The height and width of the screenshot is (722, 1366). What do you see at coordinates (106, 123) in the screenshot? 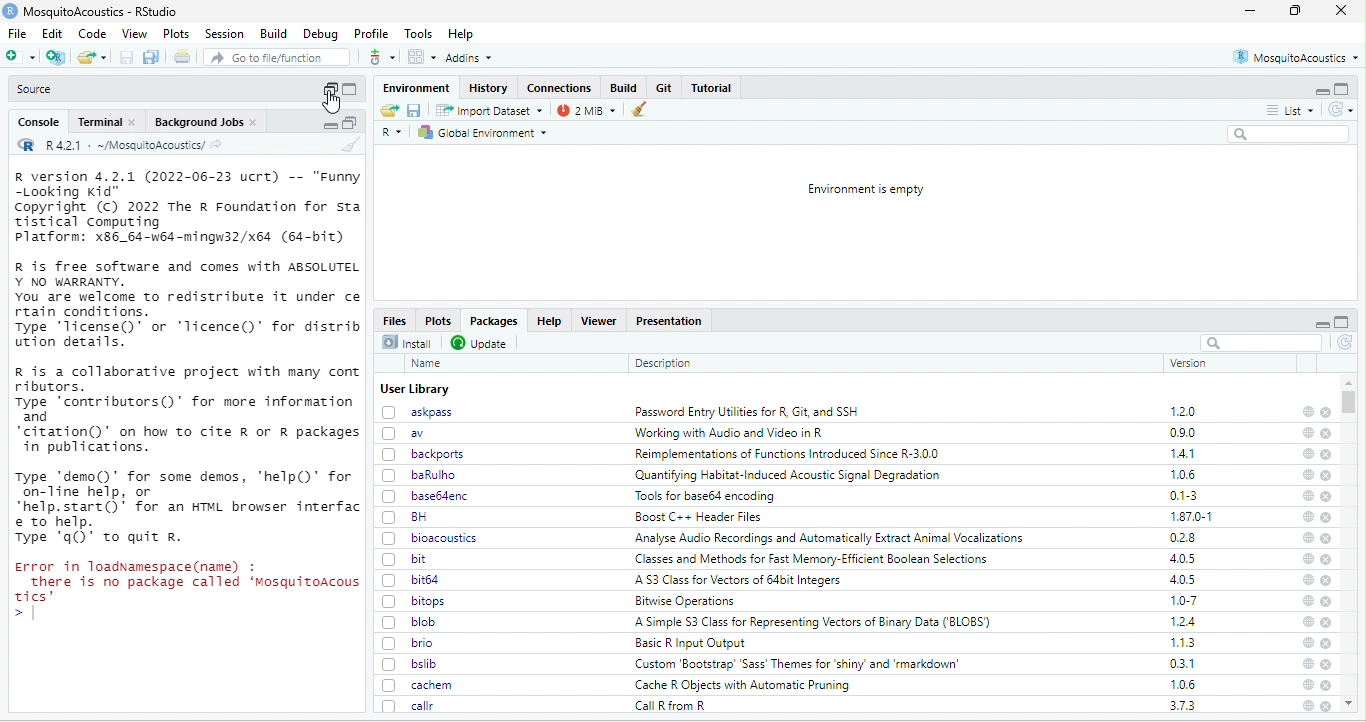
I see `Terminal` at bounding box center [106, 123].